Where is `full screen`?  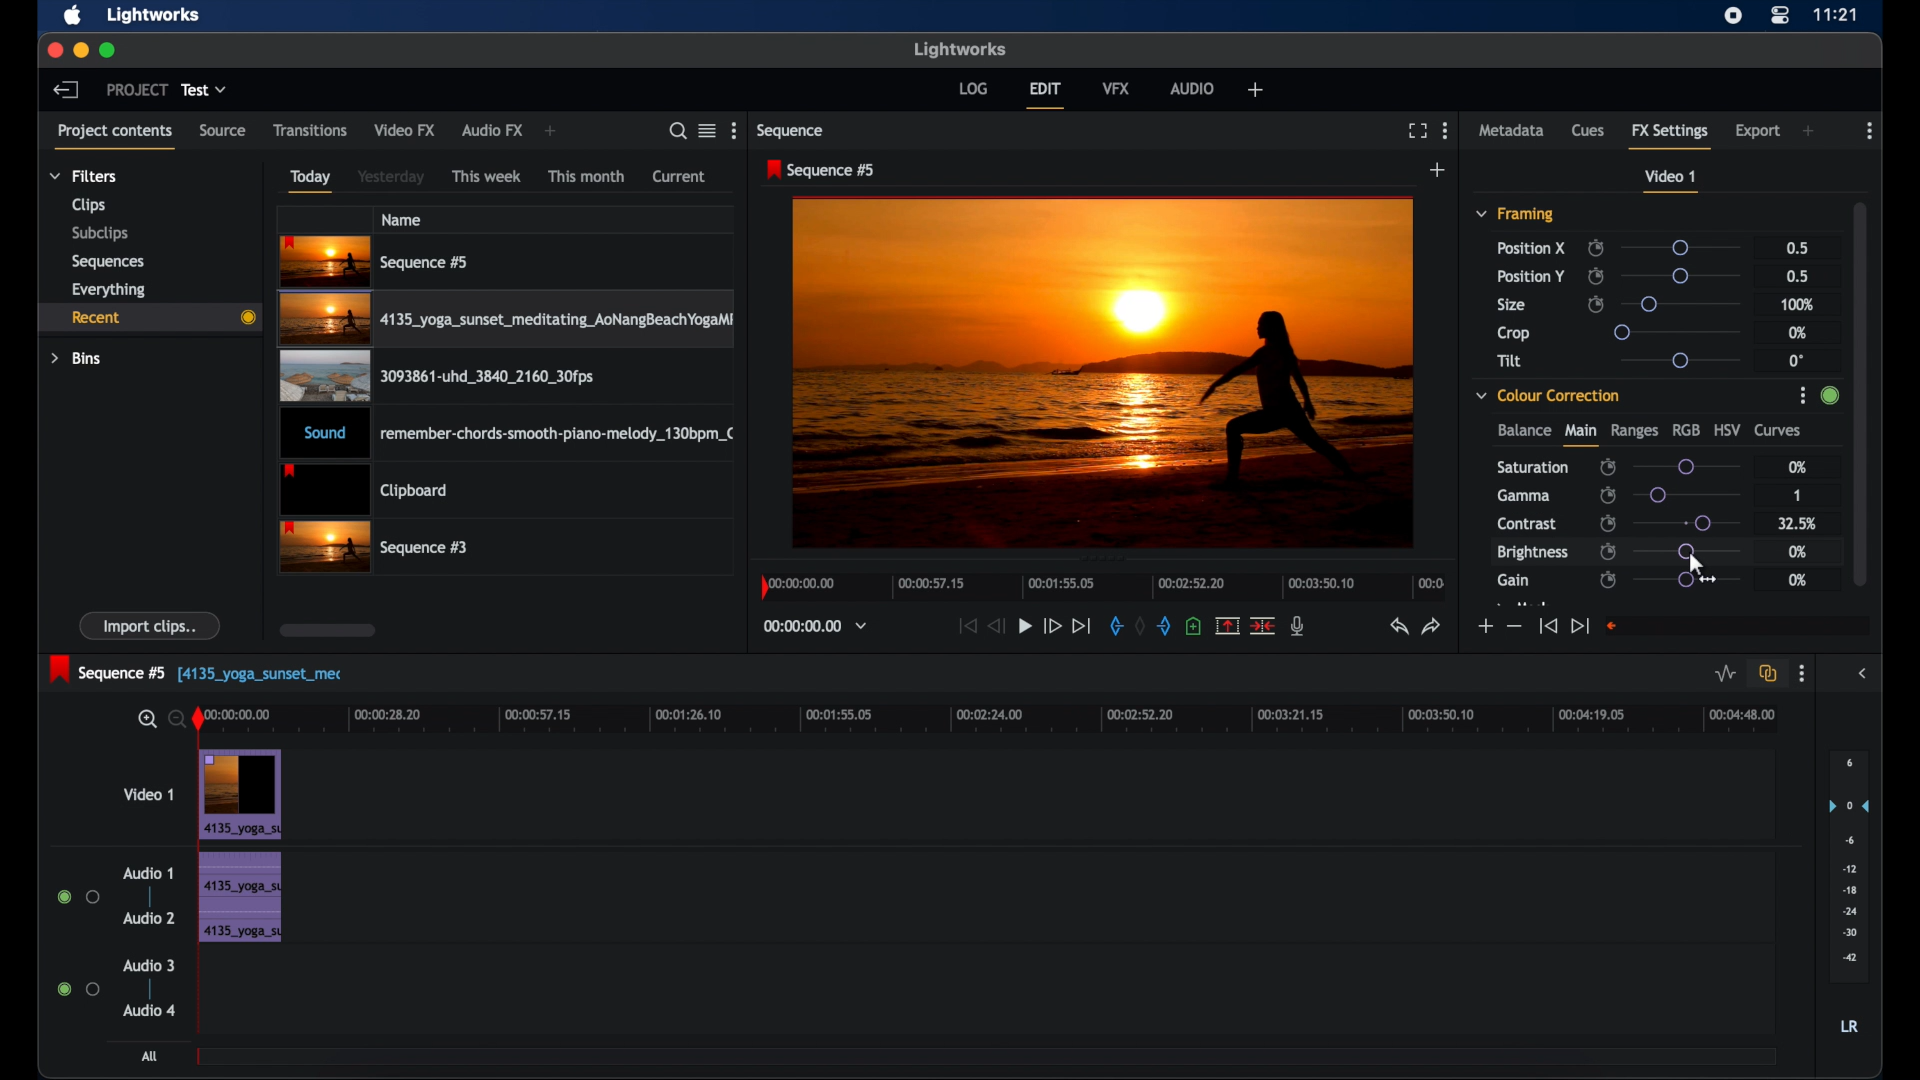 full screen is located at coordinates (1417, 131).